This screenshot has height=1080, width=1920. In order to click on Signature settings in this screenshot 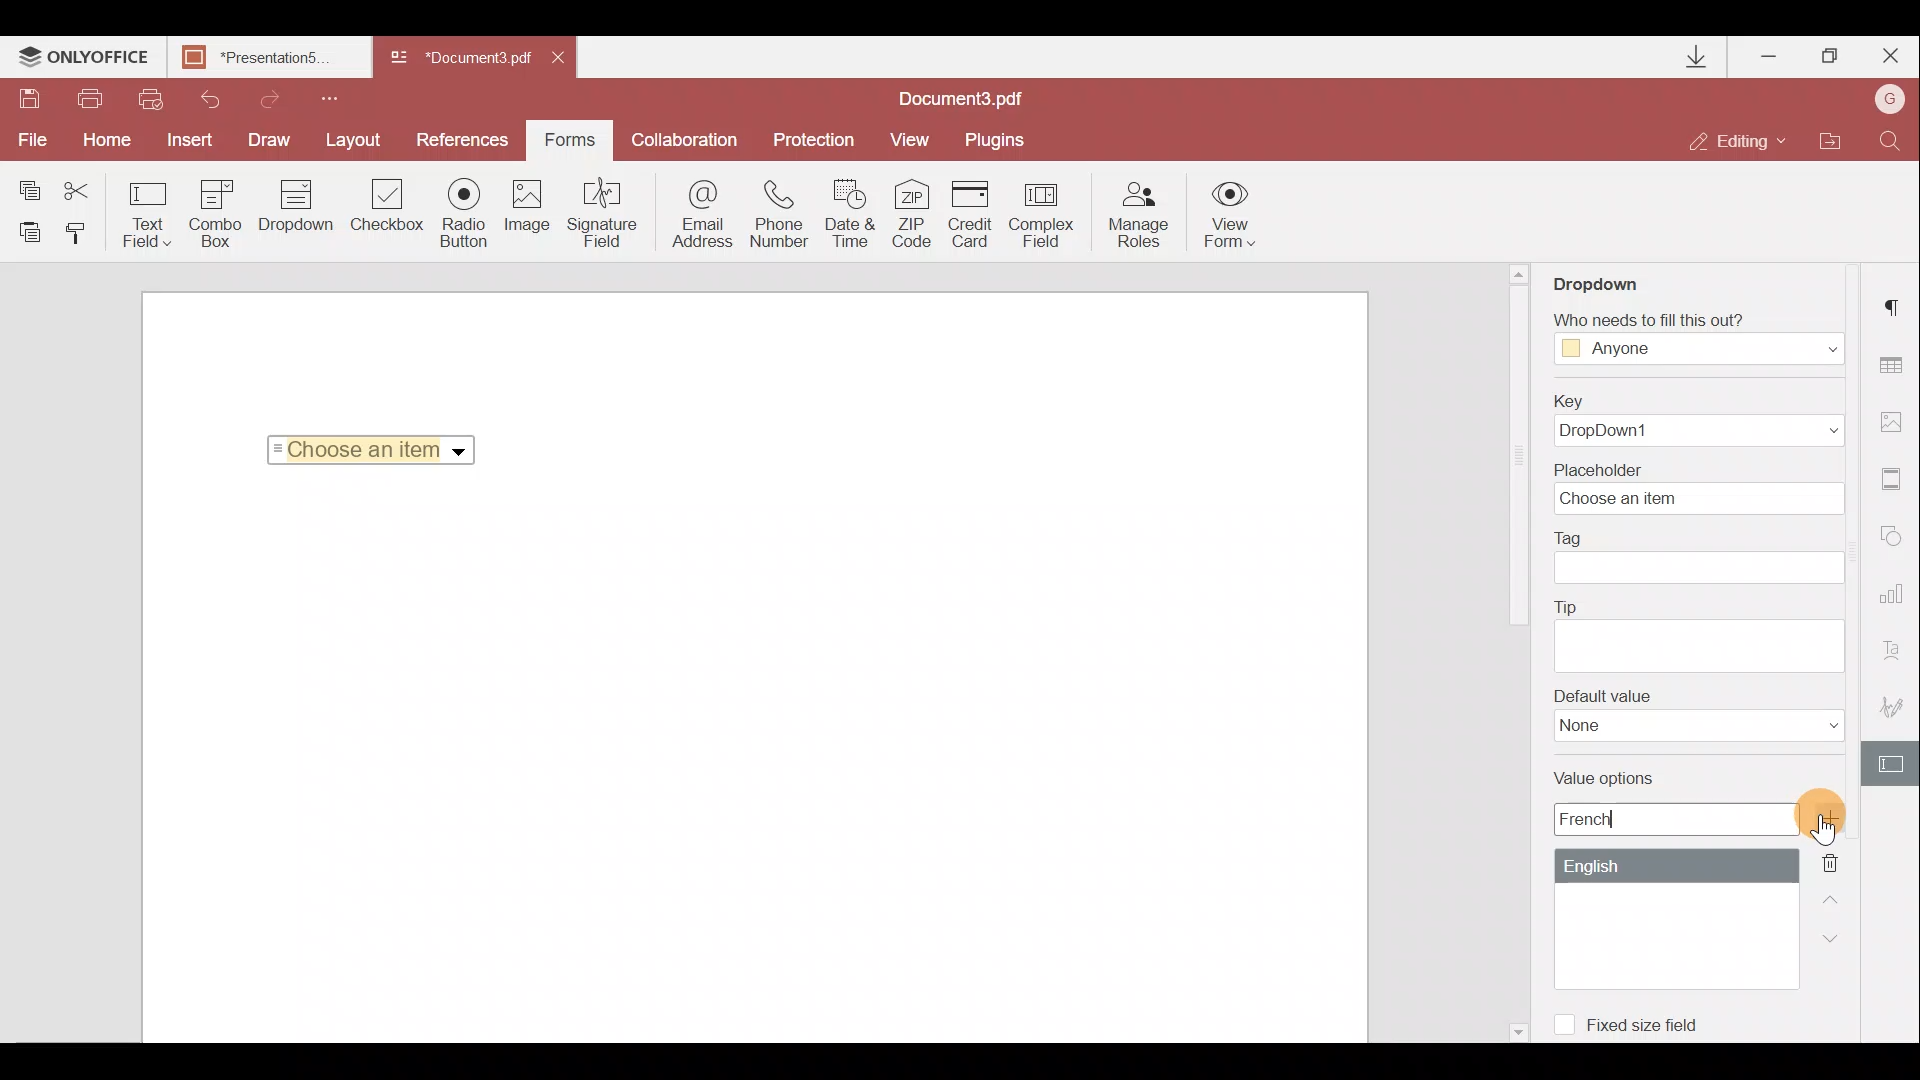, I will do `click(1896, 712)`.